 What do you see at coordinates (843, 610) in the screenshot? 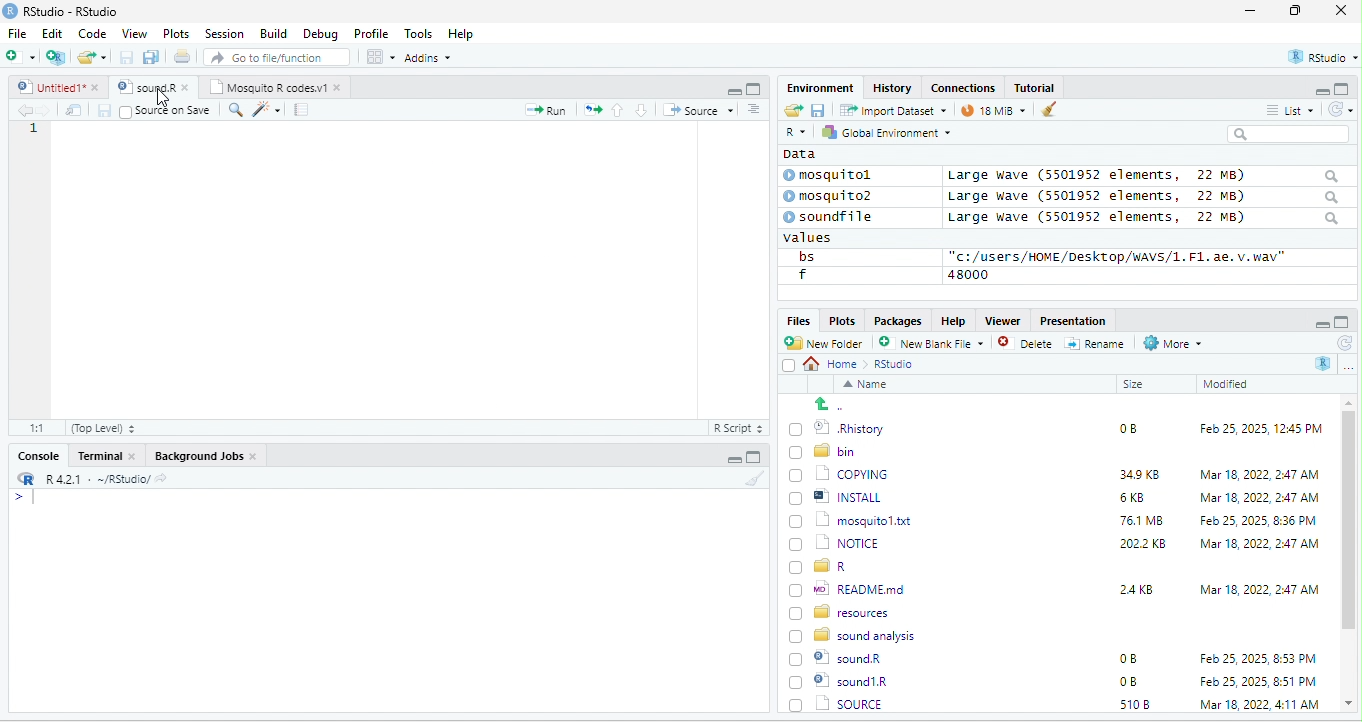
I see `BD resources` at bounding box center [843, 610].